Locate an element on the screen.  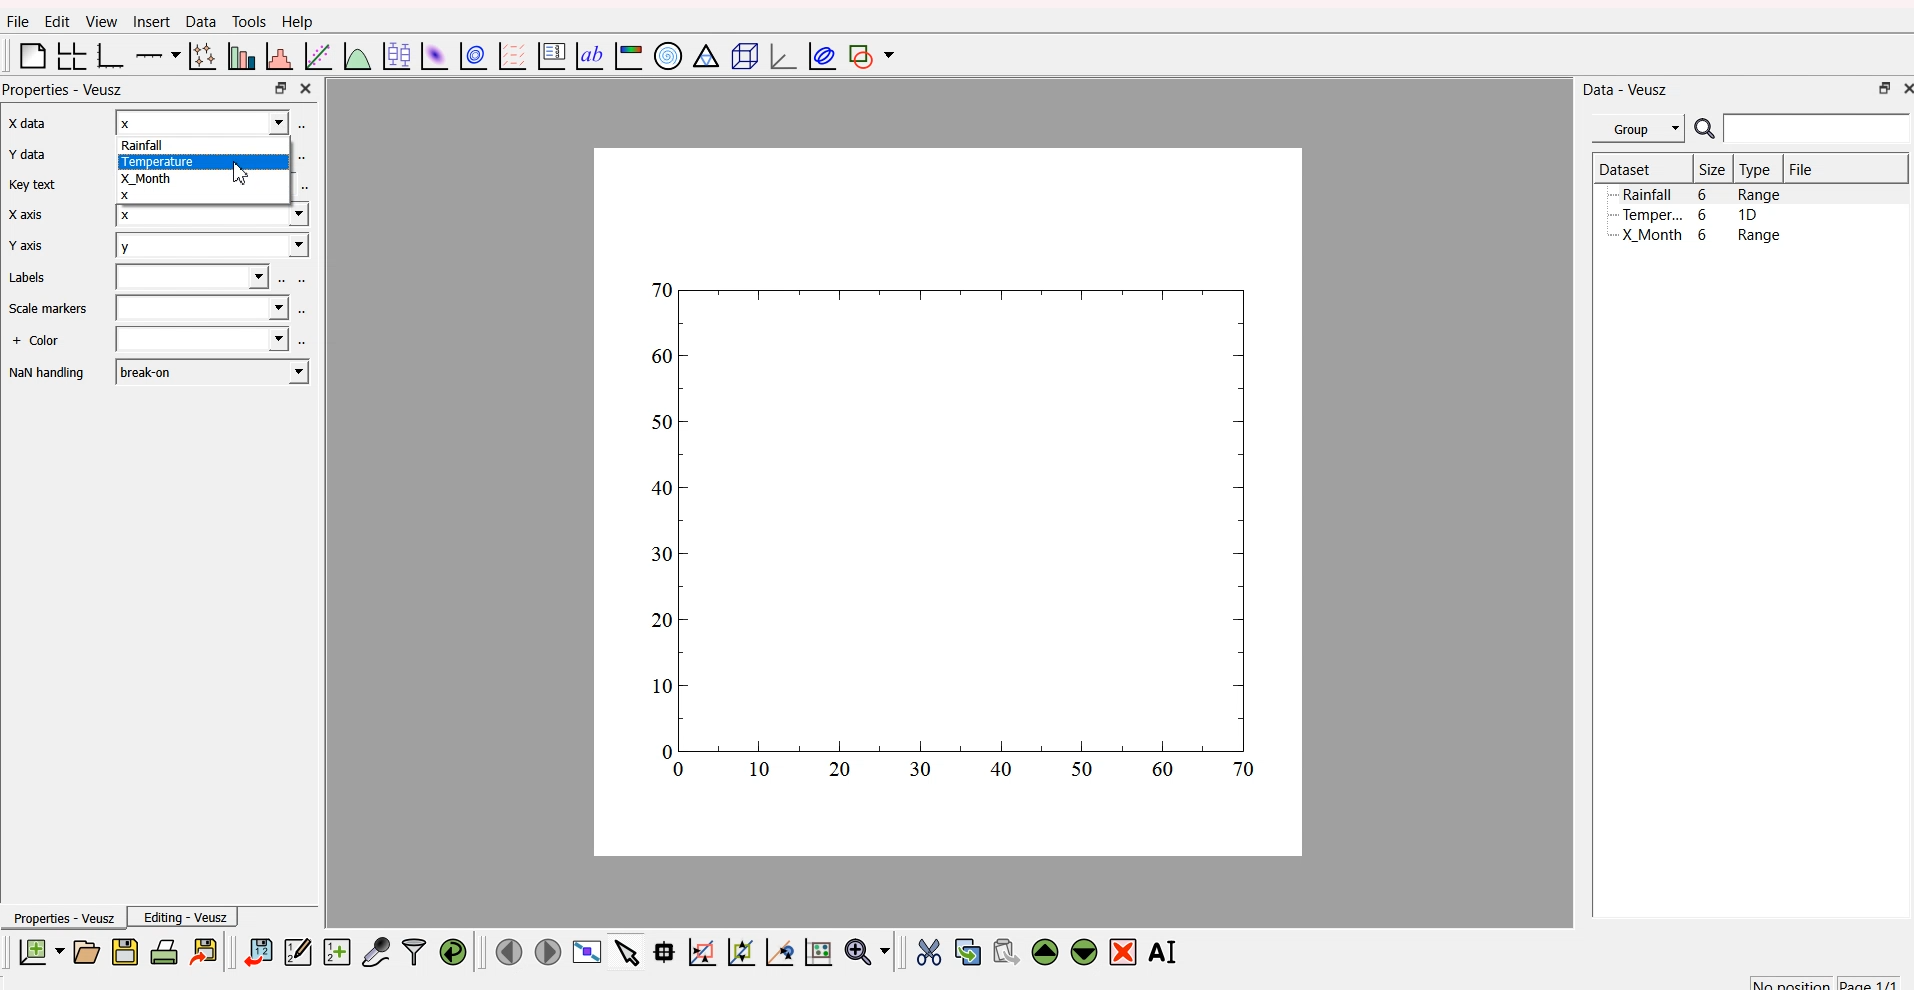
field is located at coordinates (206, 308).